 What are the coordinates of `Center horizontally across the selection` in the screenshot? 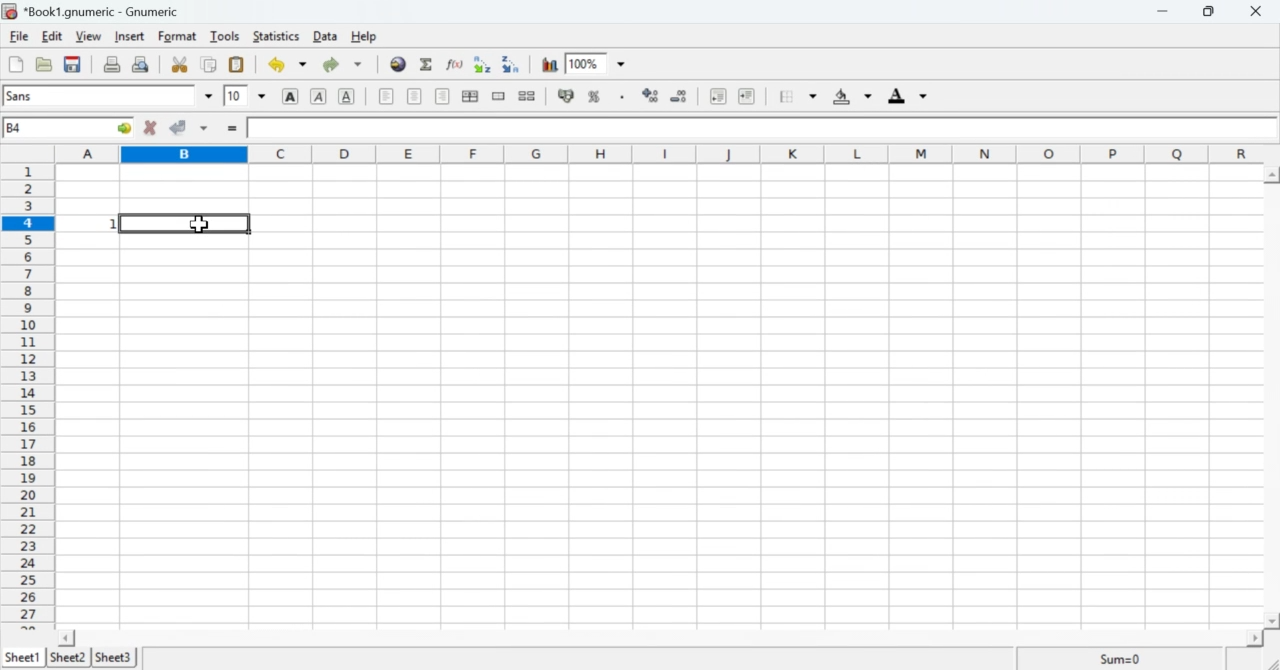 It's located at (470, 98).